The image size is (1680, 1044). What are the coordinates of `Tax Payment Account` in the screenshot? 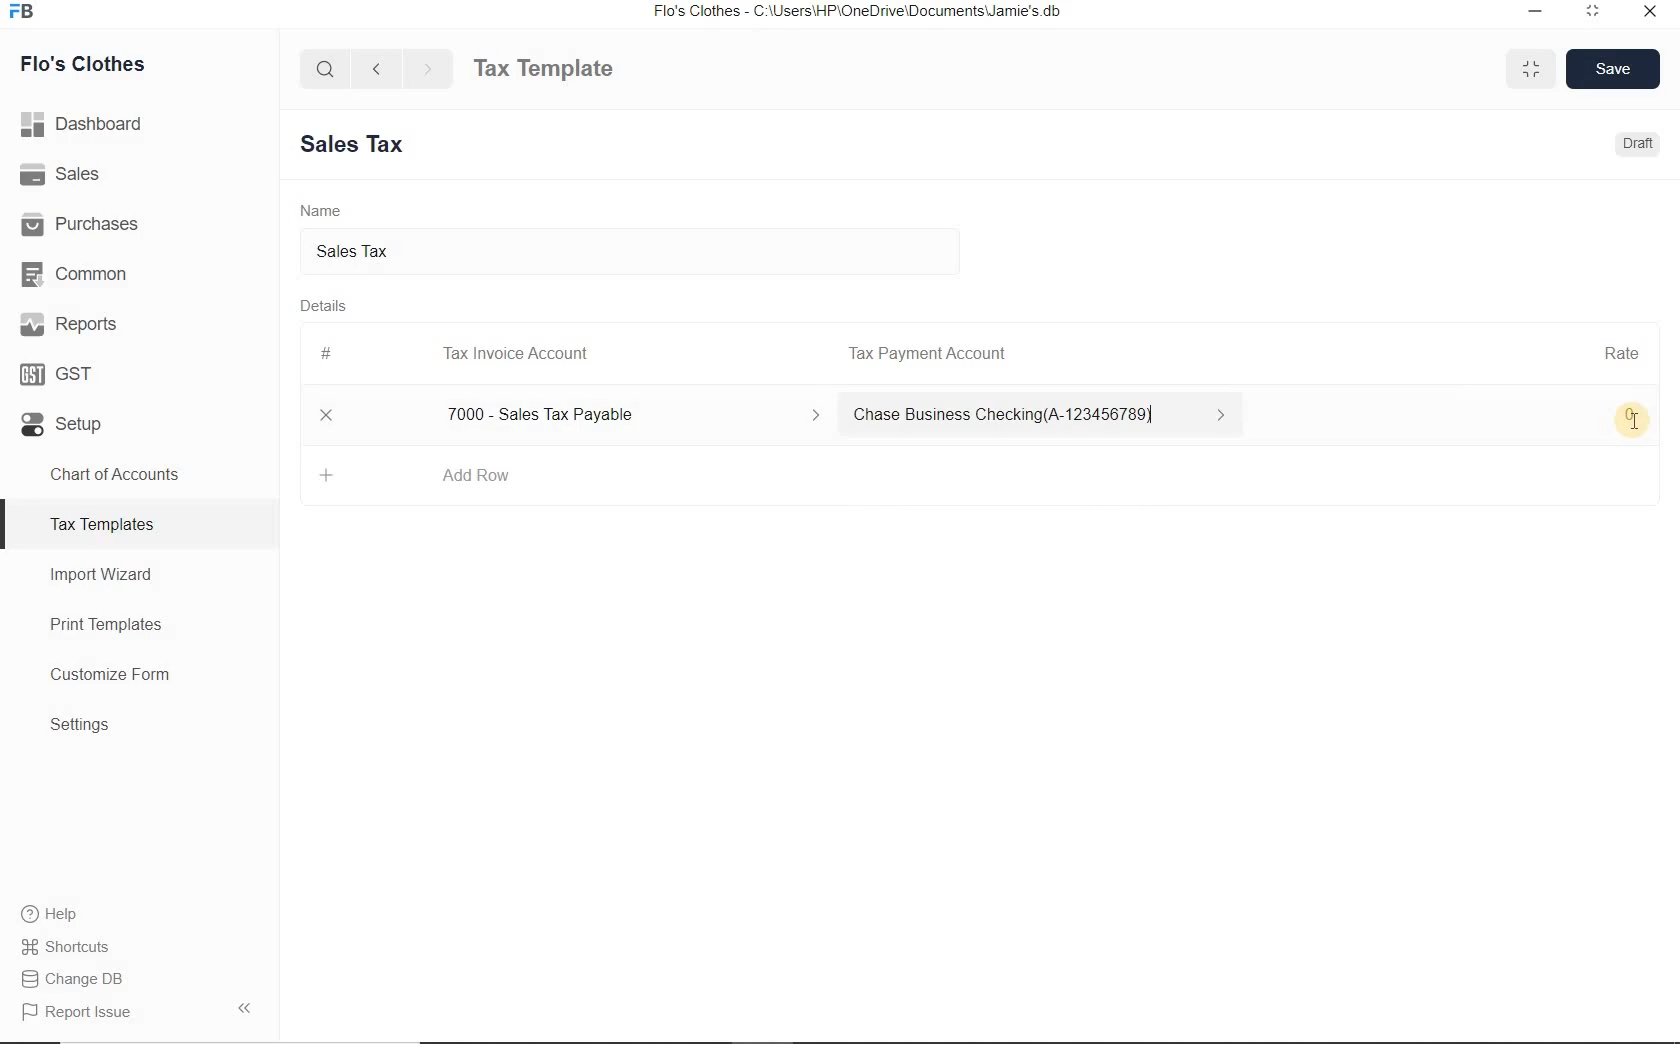 It's located at (925, 354).